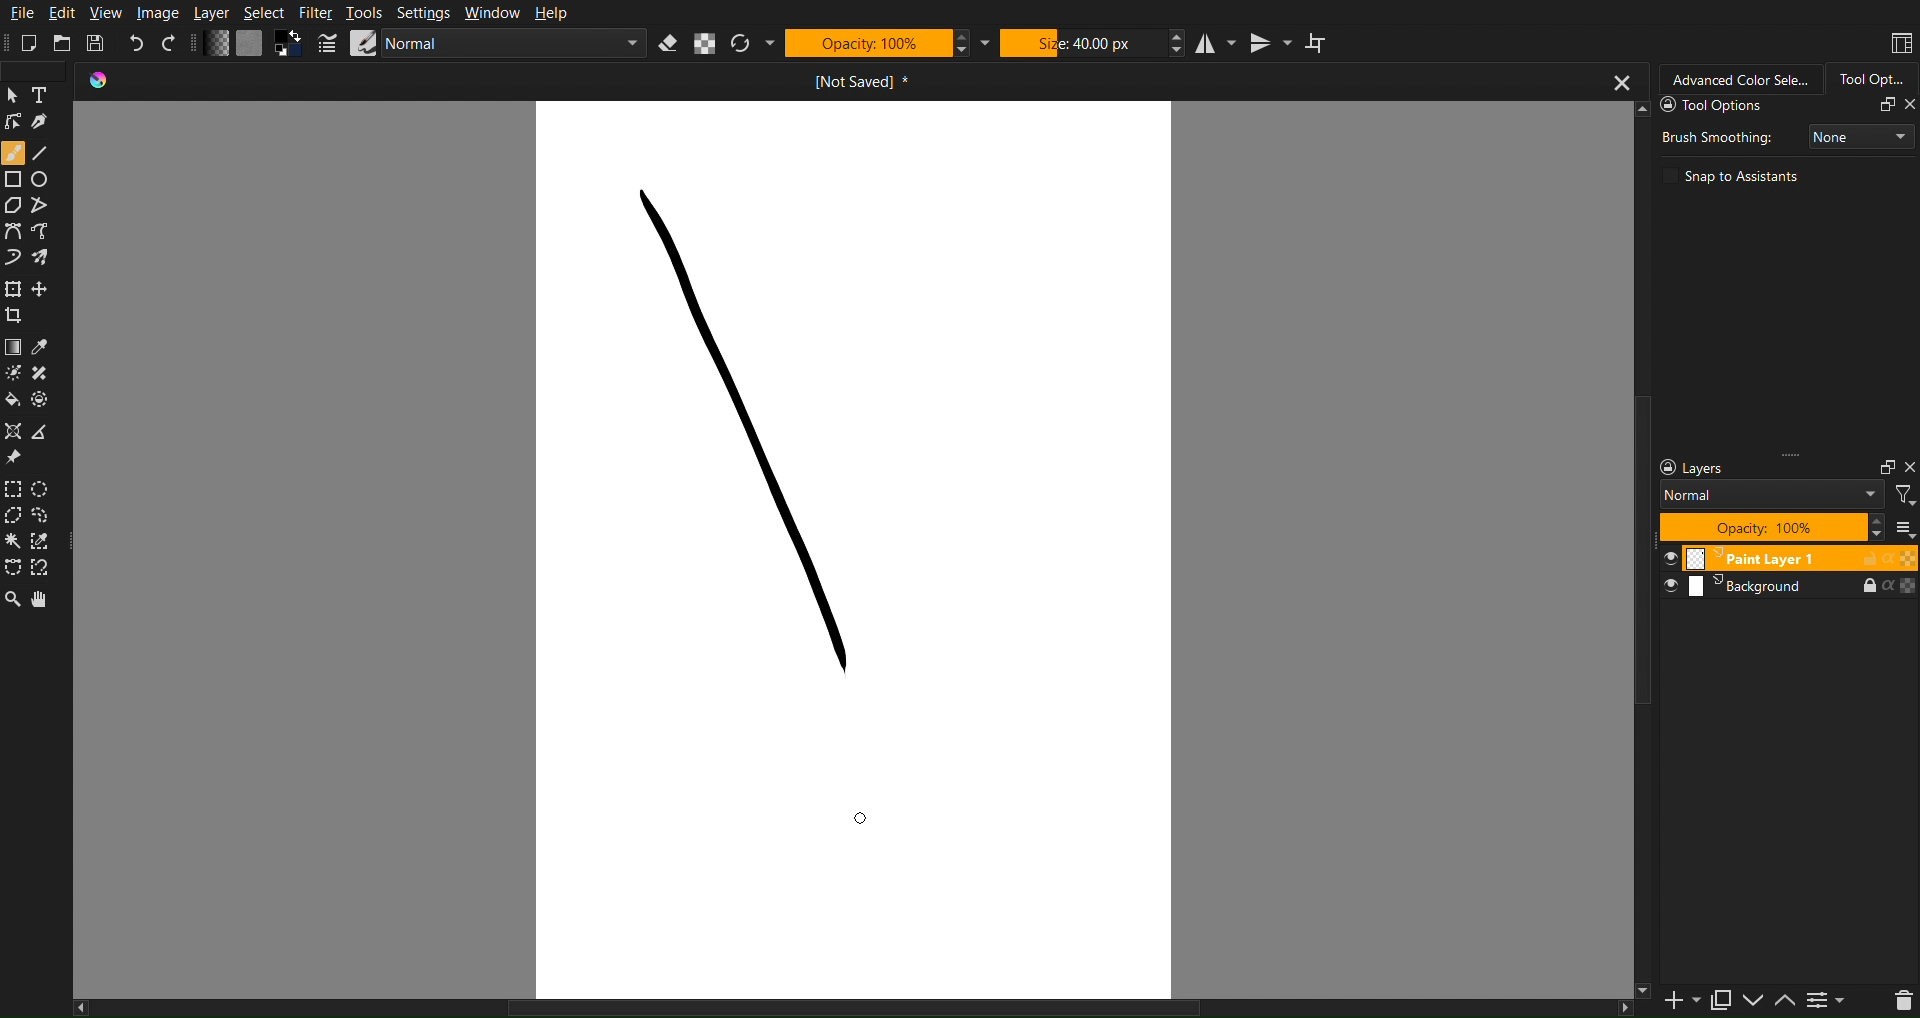 The image size is (1920, 1018). Describe the element at coordinates (46, 569) in the screenshot. I see `Magnet Marquee` at that location.